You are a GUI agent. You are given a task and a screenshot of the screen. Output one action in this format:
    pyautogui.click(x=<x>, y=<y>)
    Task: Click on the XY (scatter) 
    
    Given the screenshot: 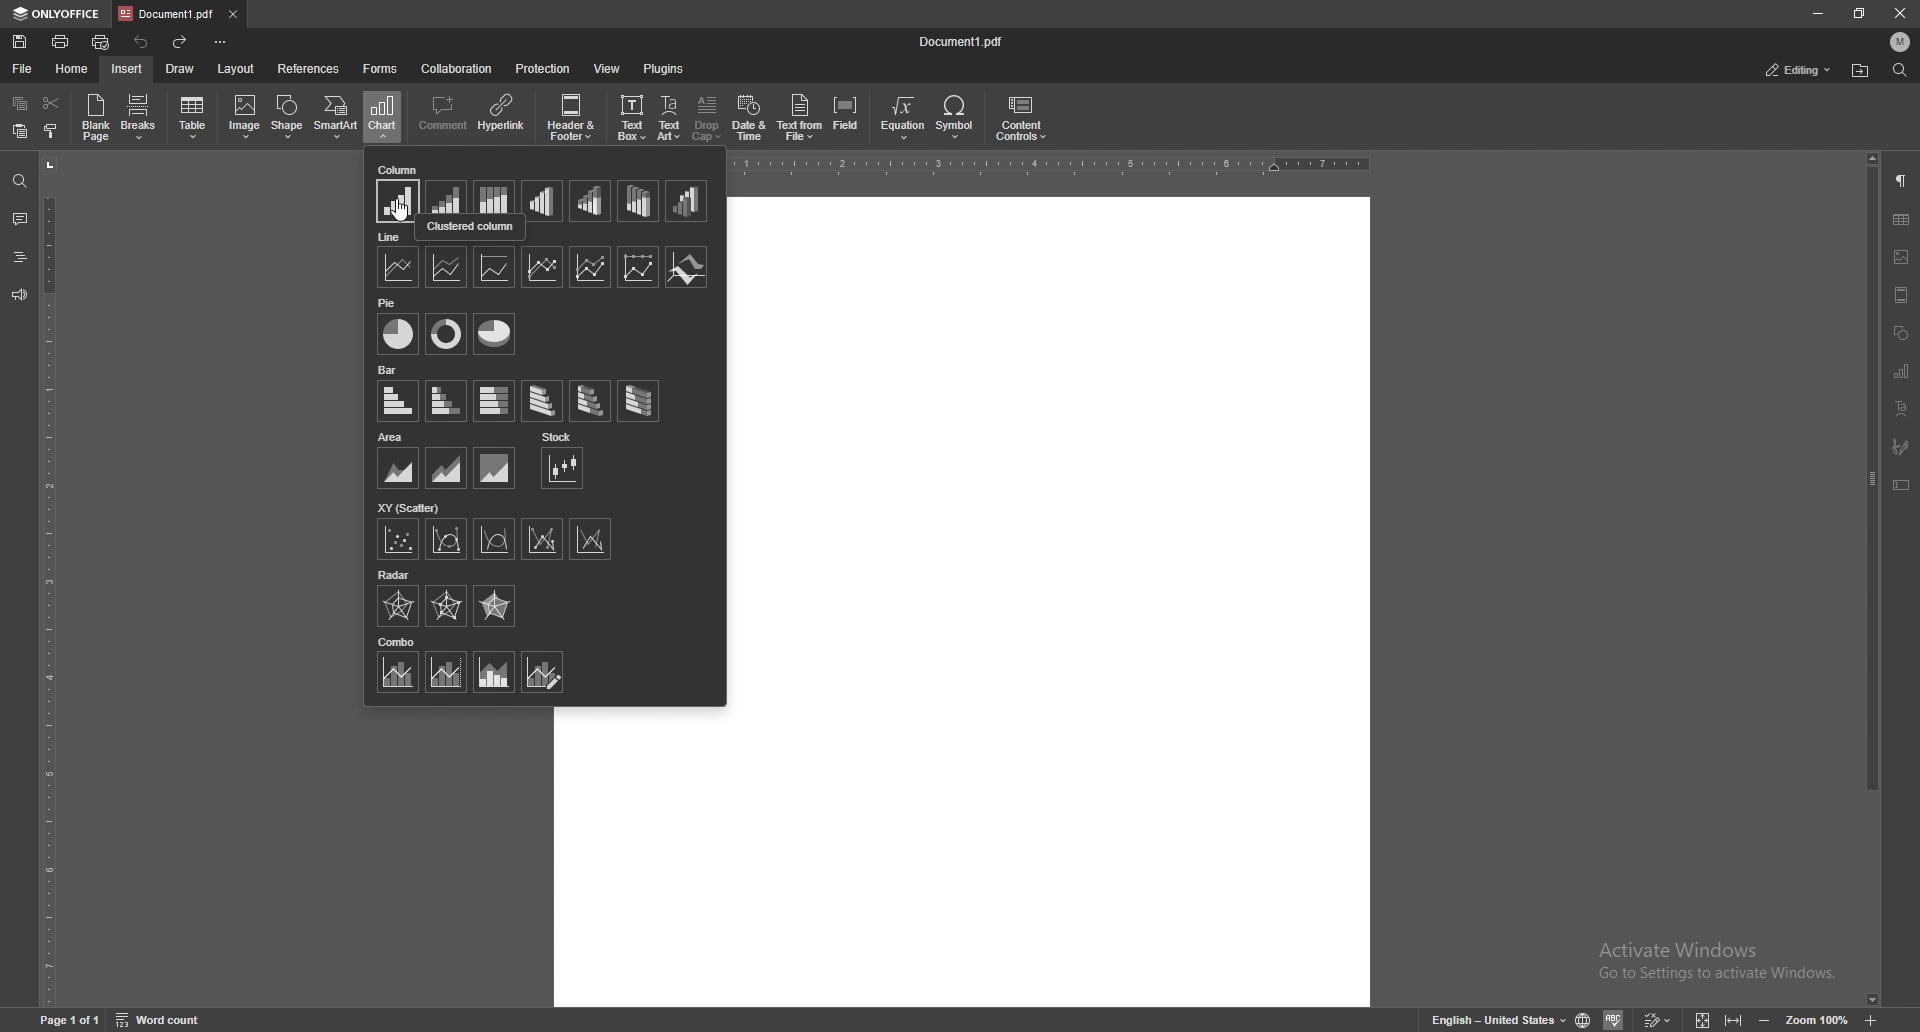 What is the action you would take?
    pyautogui.click(x=409, y=508)
    